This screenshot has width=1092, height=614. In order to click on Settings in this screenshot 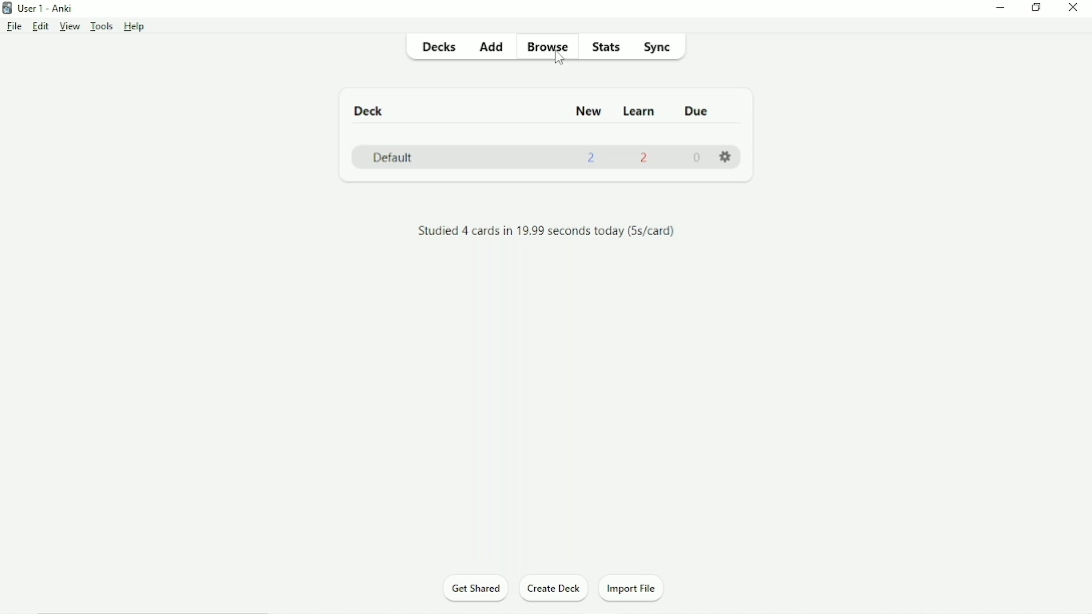, I will do `click(728, 157)`.